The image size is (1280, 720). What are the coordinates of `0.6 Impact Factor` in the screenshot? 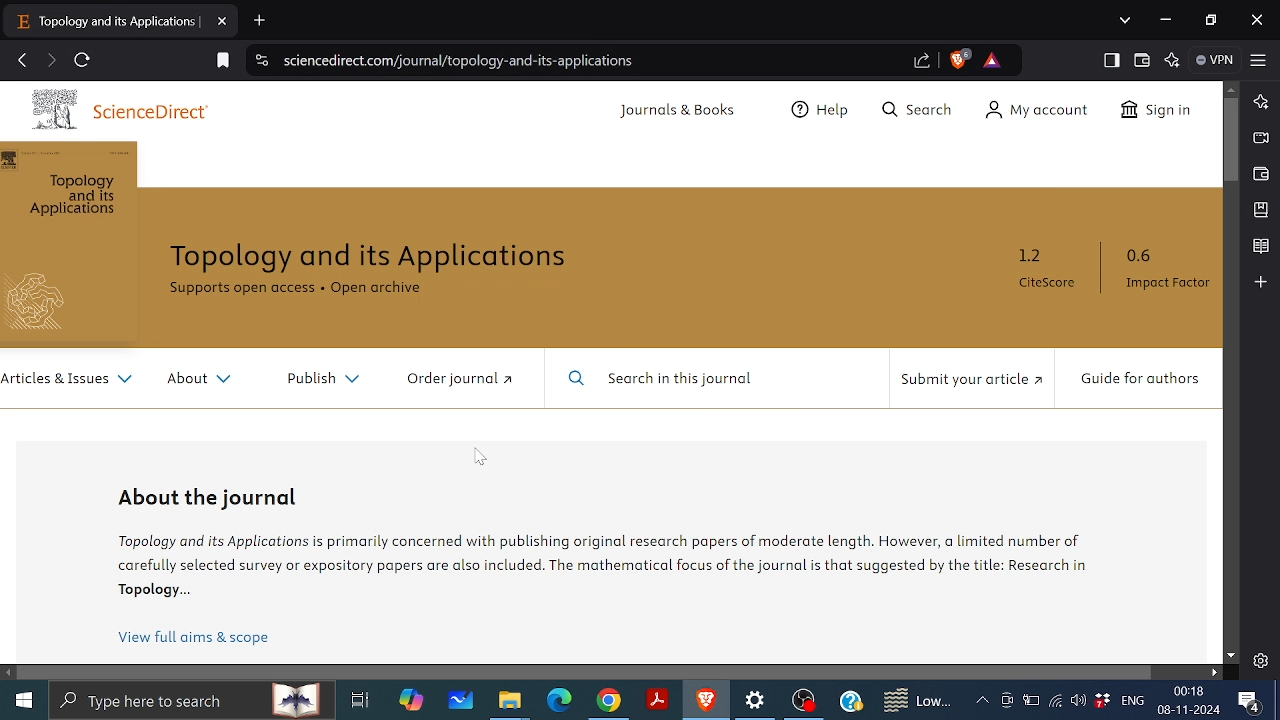 It's located at (1173, 271).